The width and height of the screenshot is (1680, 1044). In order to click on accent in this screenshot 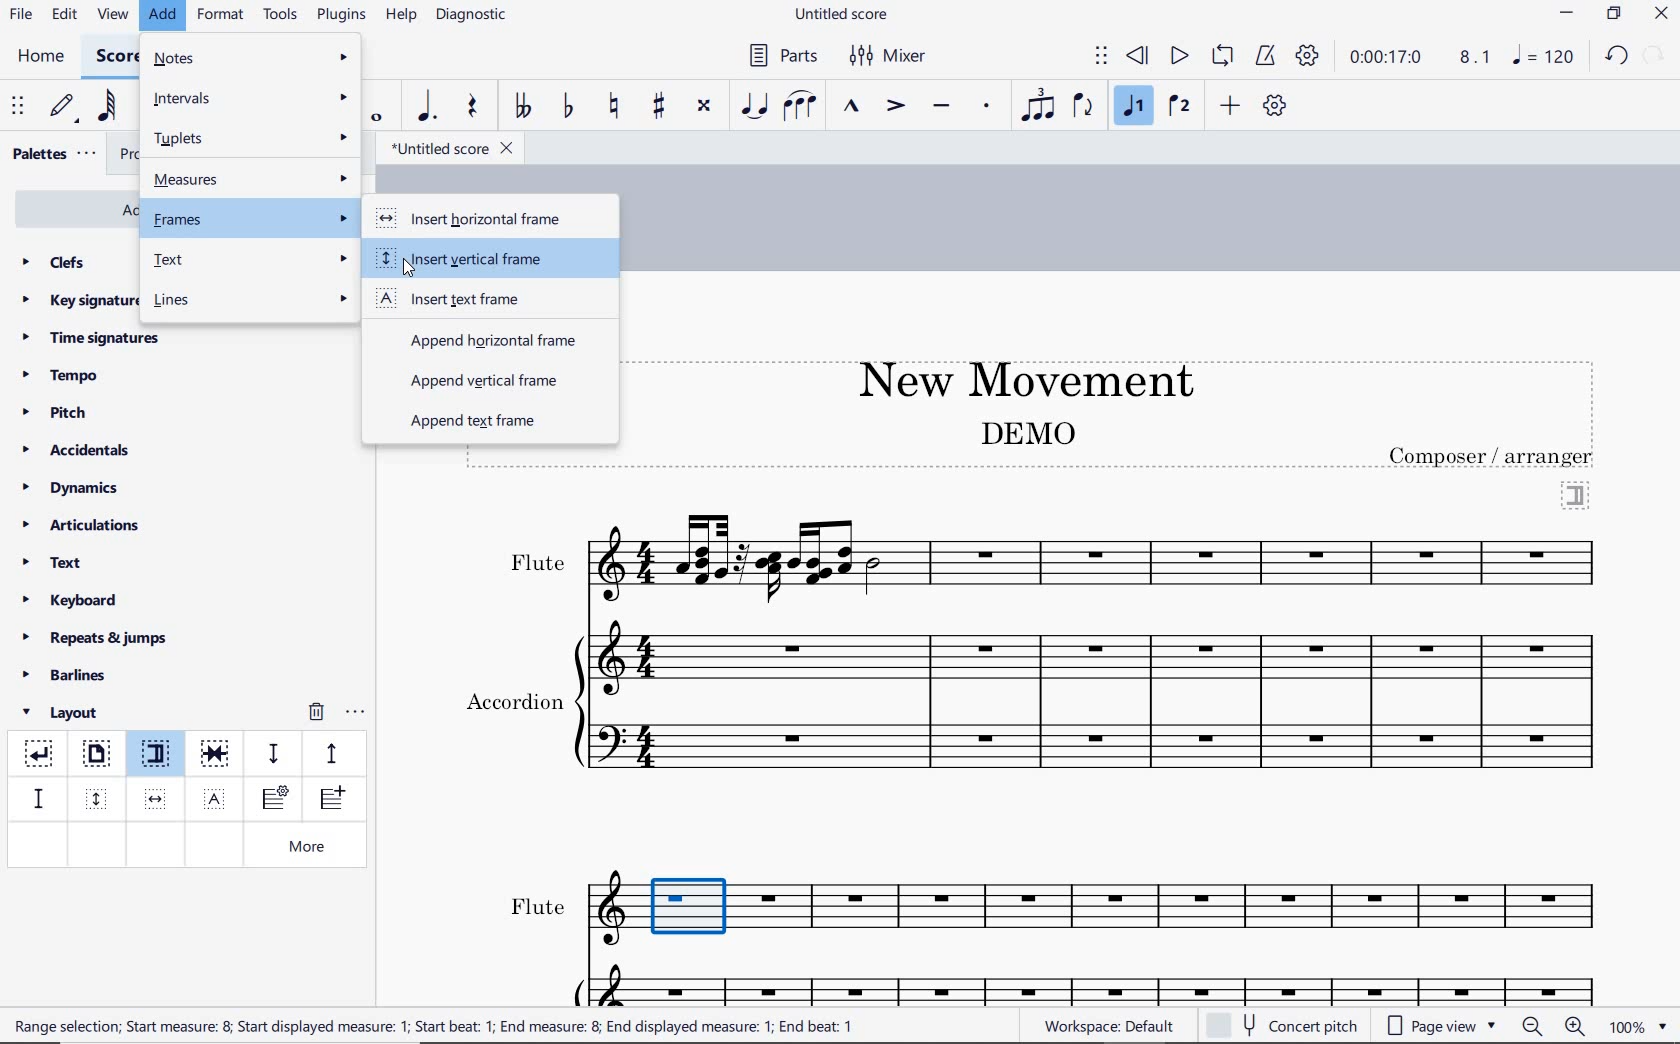, I will do `click(895, 106)`.